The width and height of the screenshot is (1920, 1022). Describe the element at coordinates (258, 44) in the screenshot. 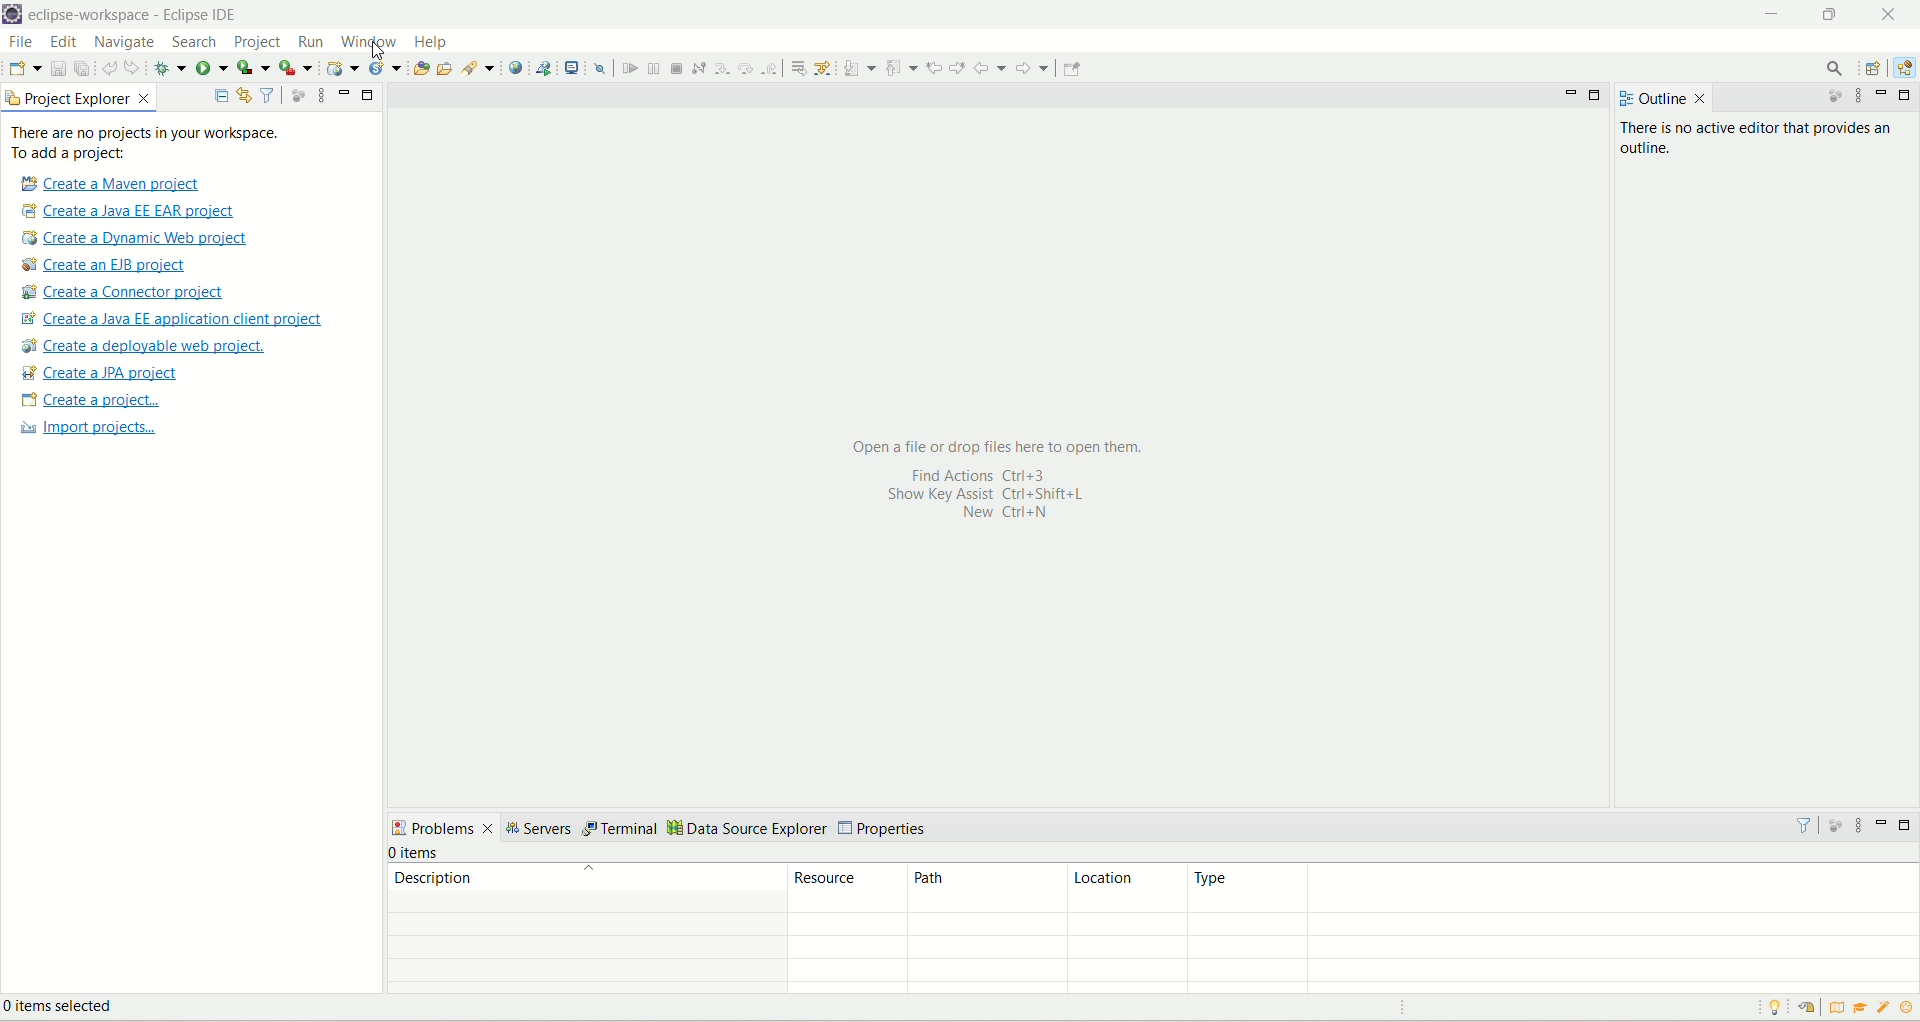

I see `project` at that location.